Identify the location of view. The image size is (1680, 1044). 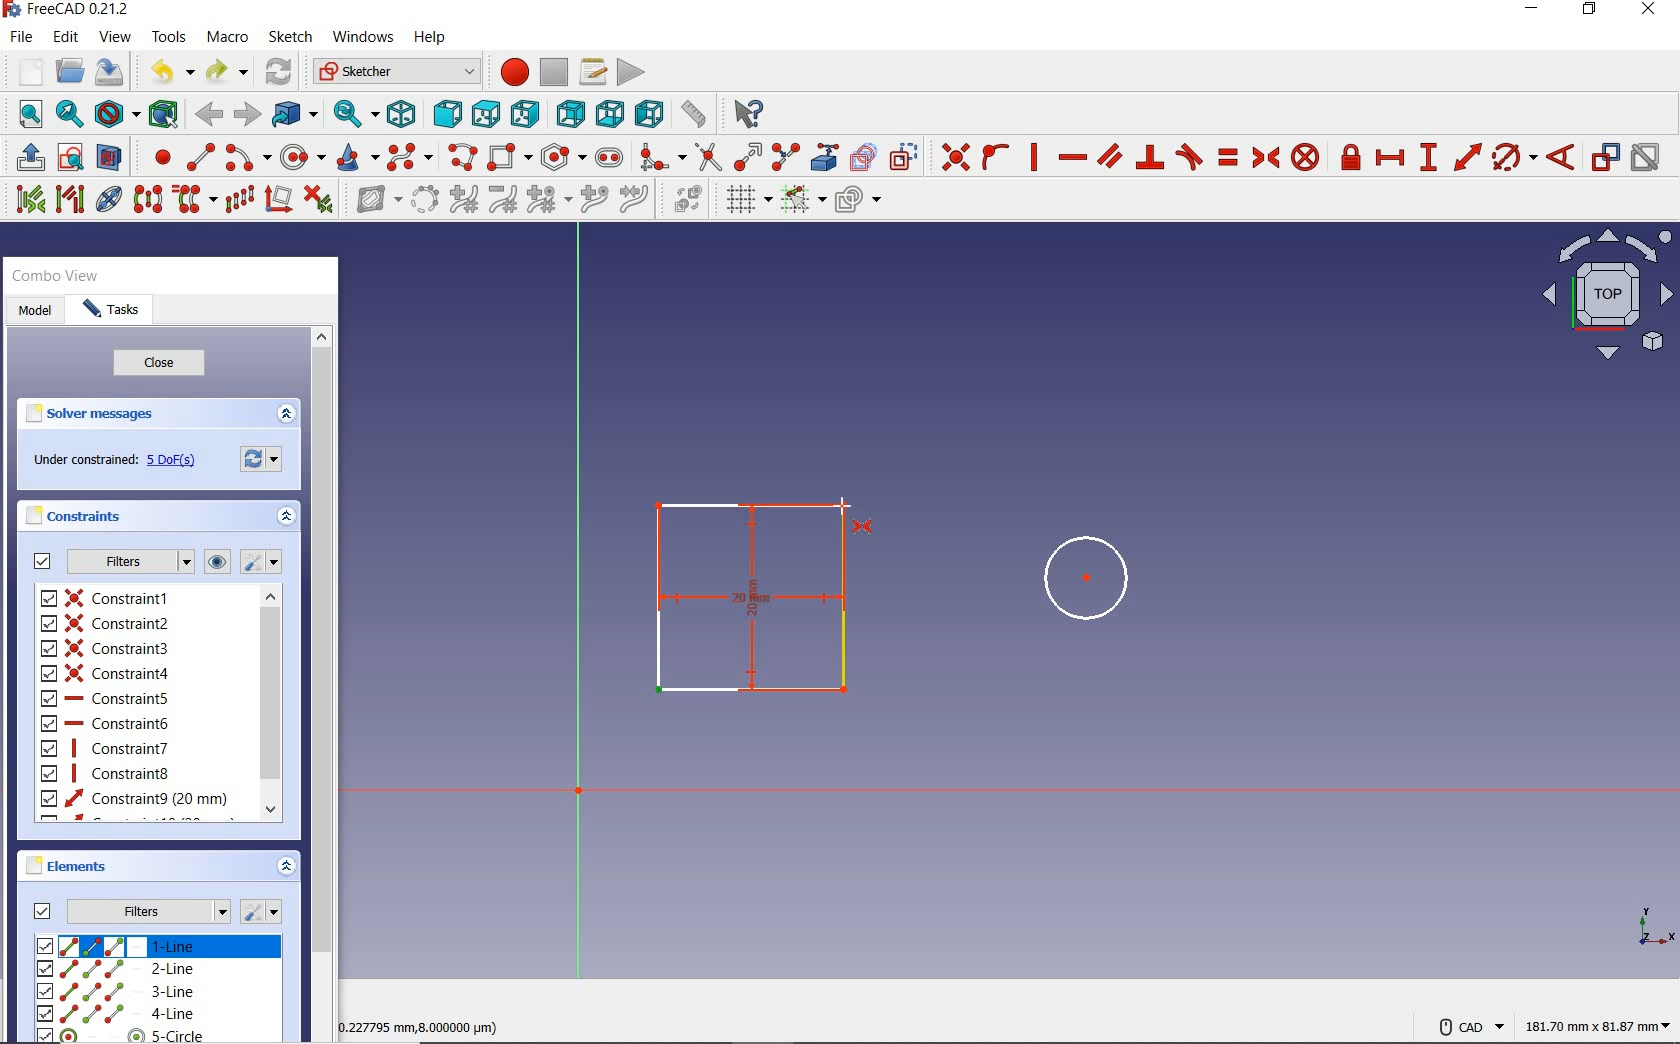
(115, 37).